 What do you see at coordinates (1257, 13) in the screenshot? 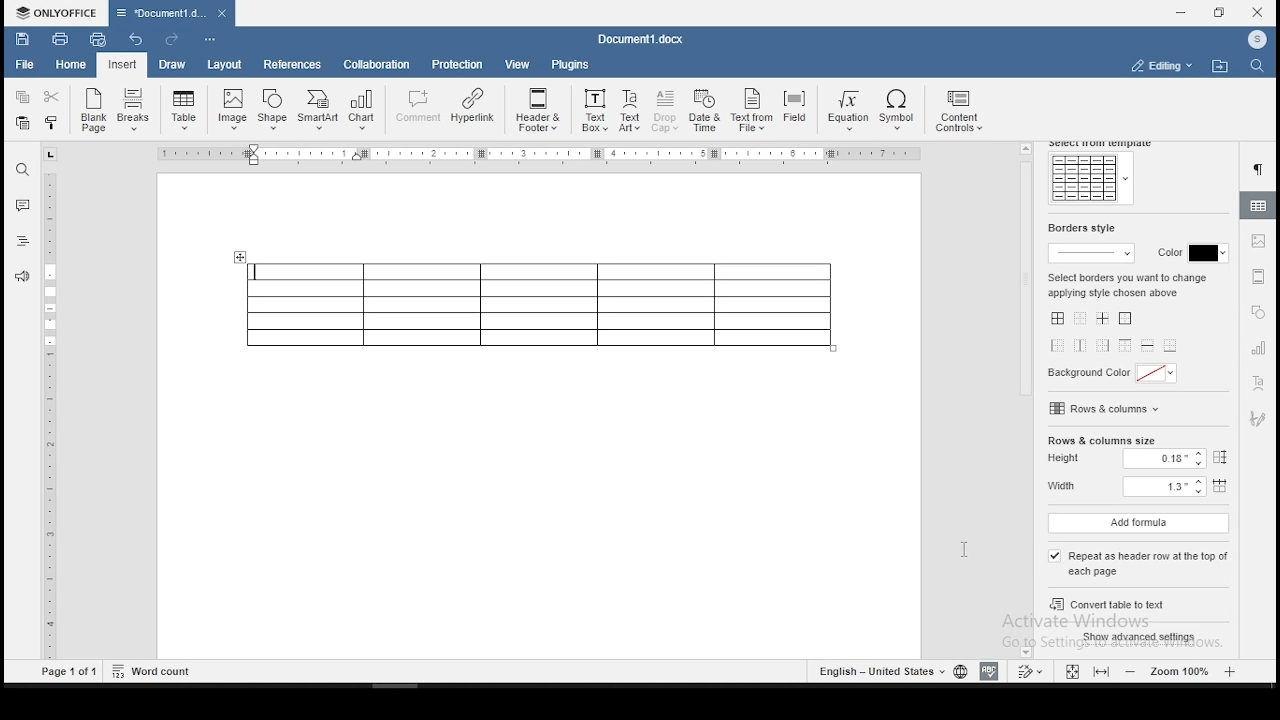
I see `close window` at bounding box center [1257, 13].